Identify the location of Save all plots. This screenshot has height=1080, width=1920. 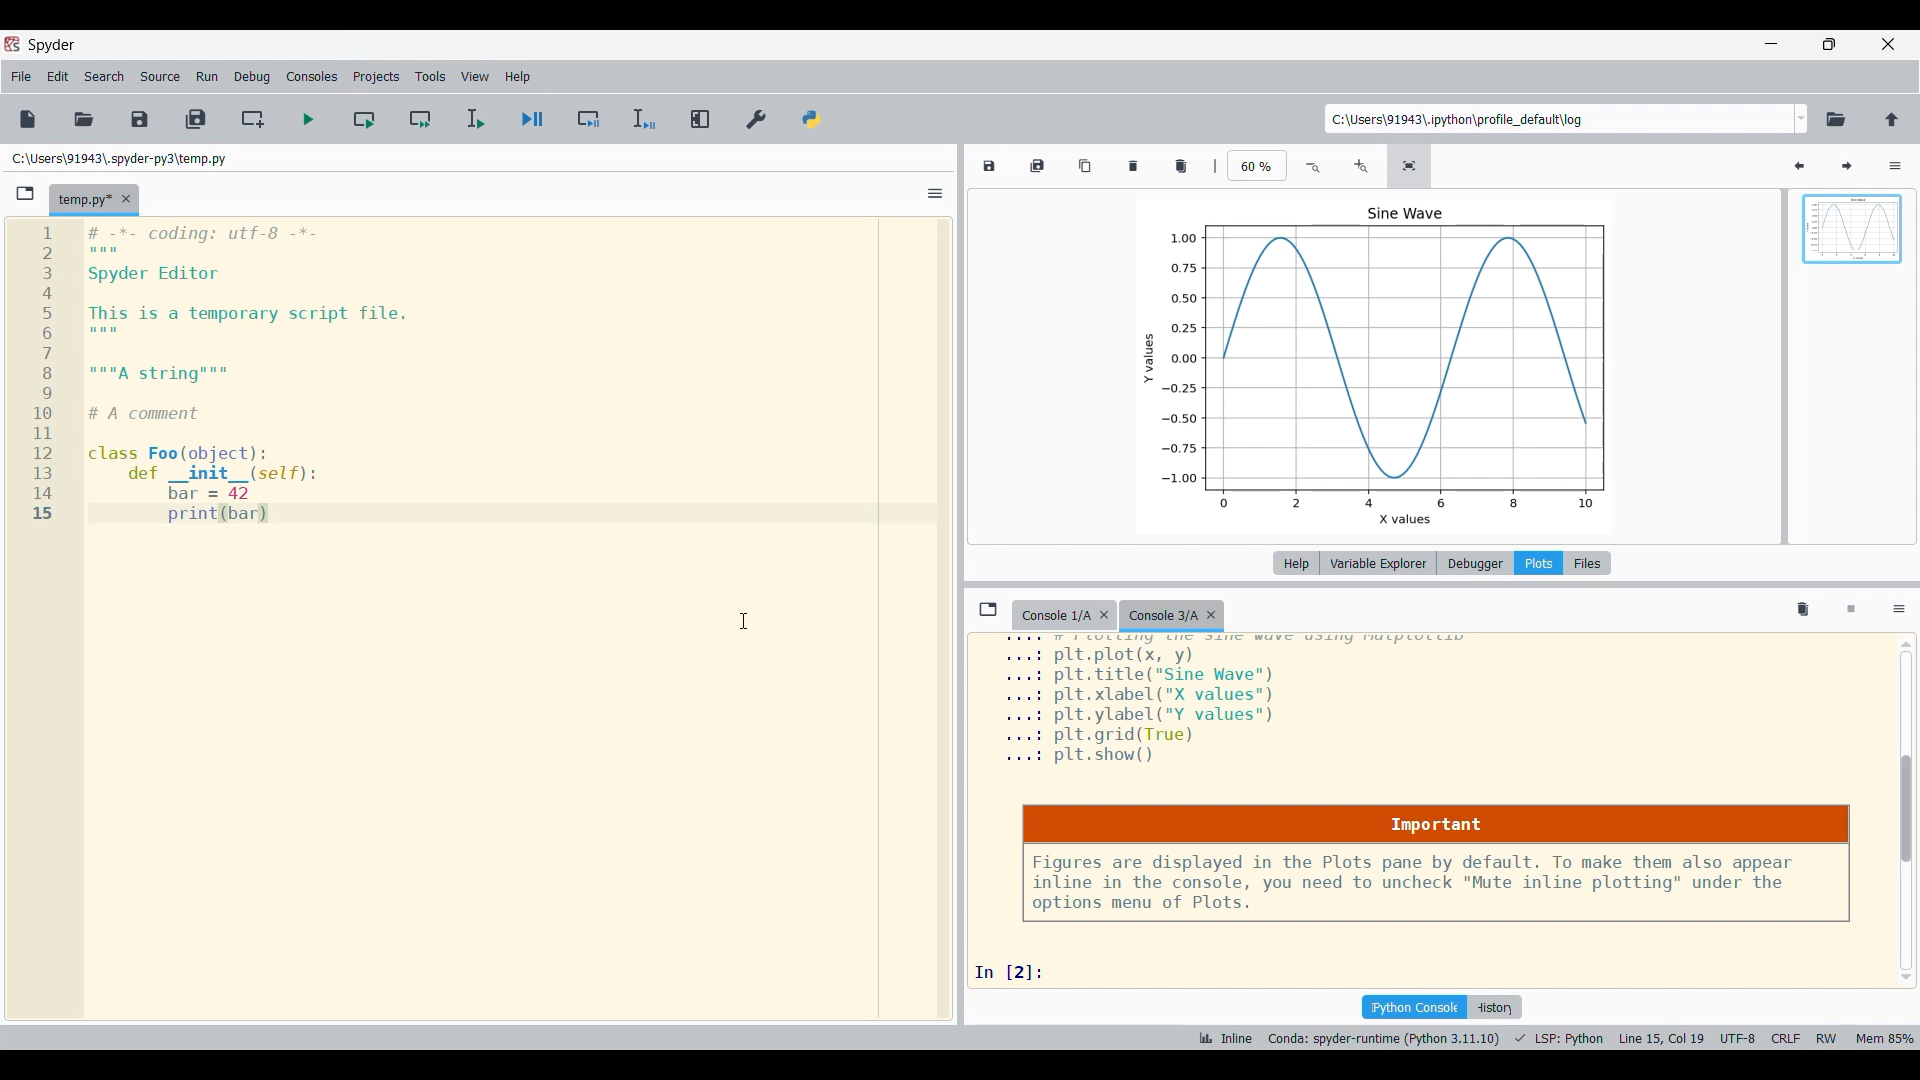
(1037, 165).